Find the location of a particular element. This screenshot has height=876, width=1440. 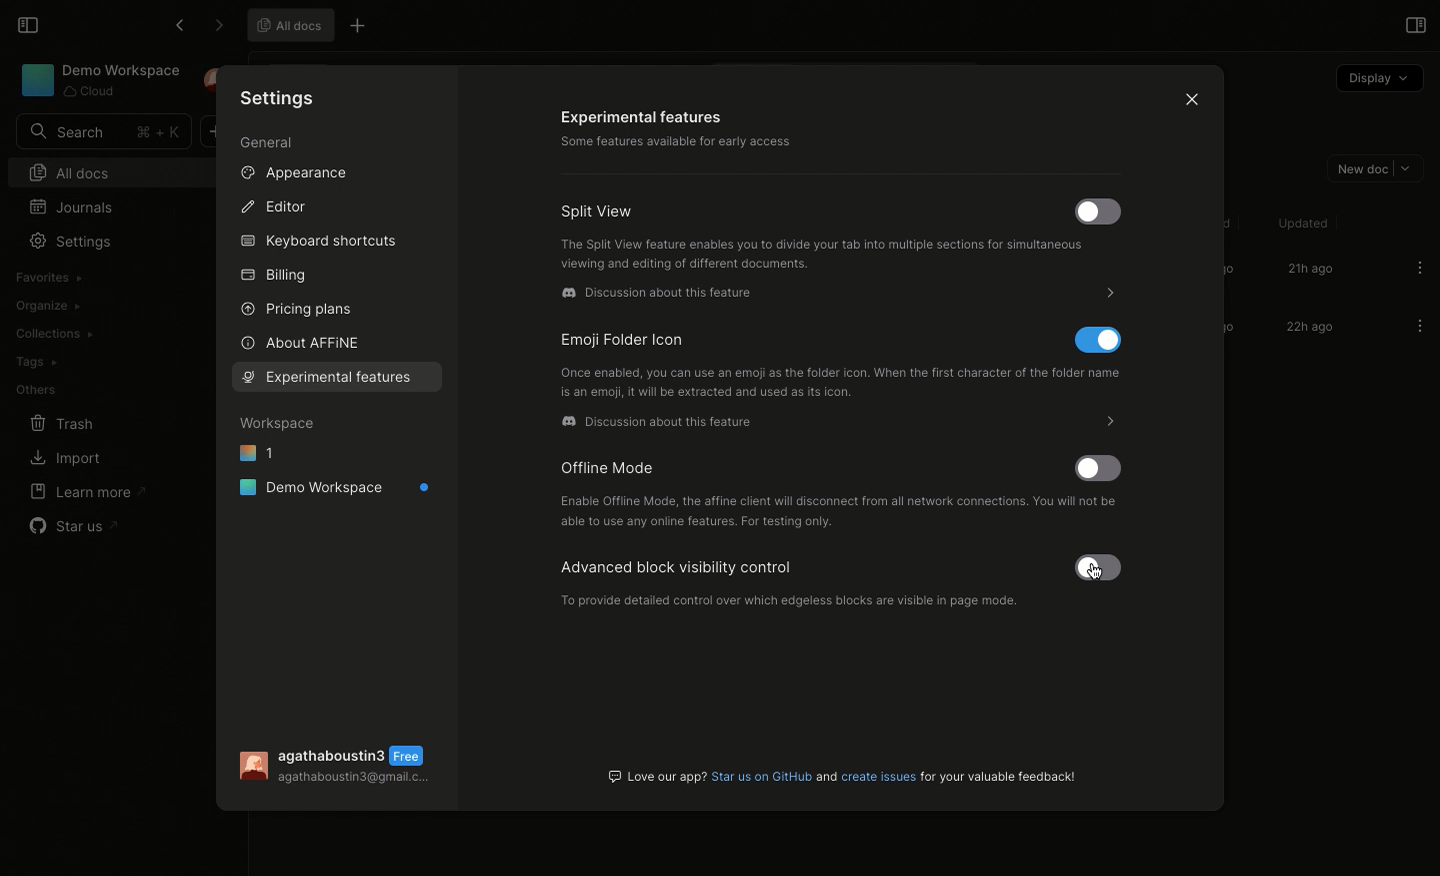

All docs is located at coordinates (97, 172).